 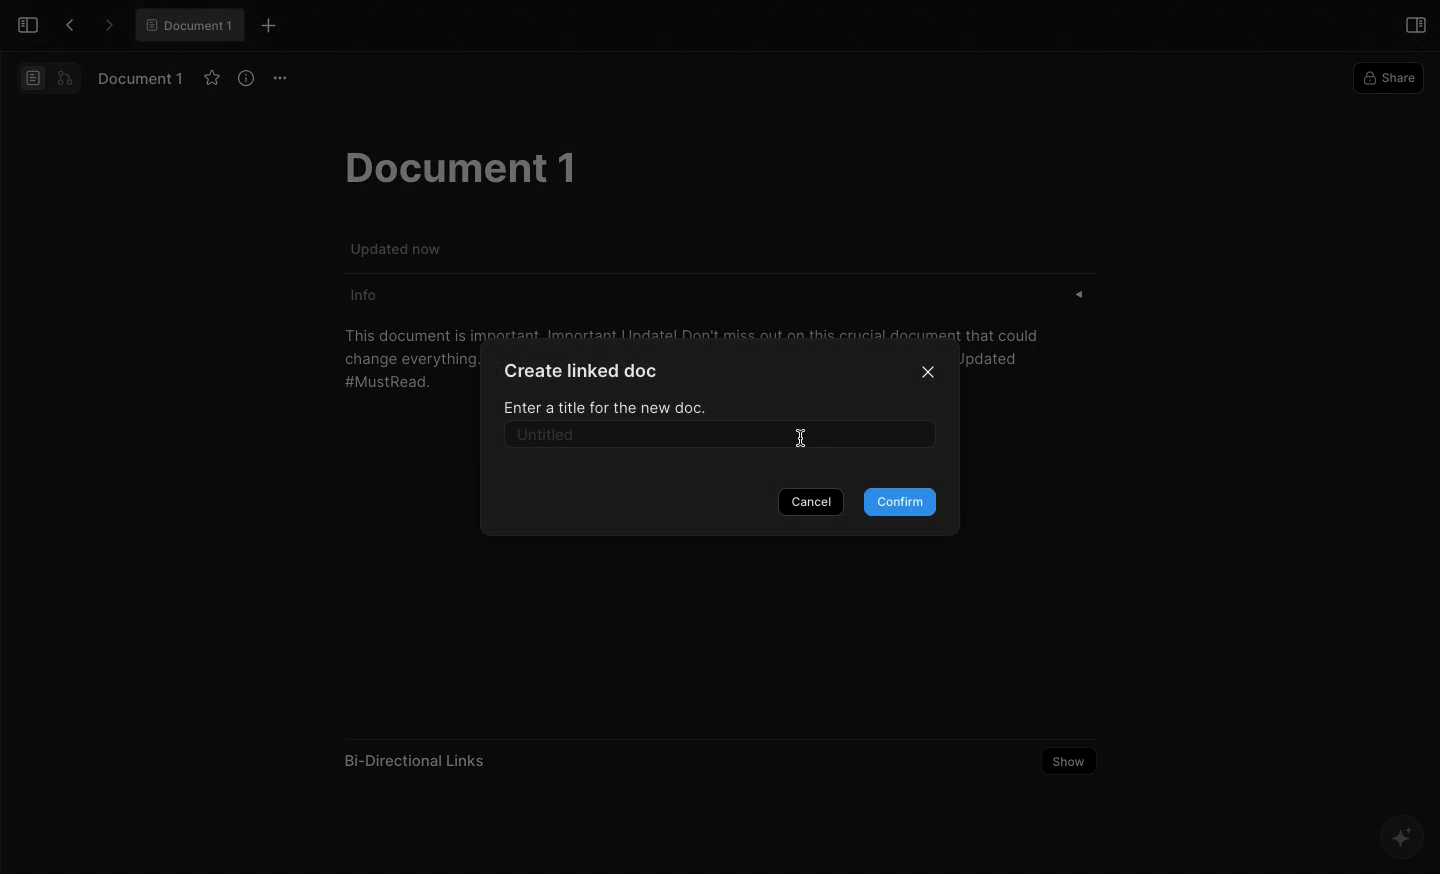 What do you see at coordinates (584, 371) in the screenshot?
I see `Create linked doc` at bounding box center [584, 371].